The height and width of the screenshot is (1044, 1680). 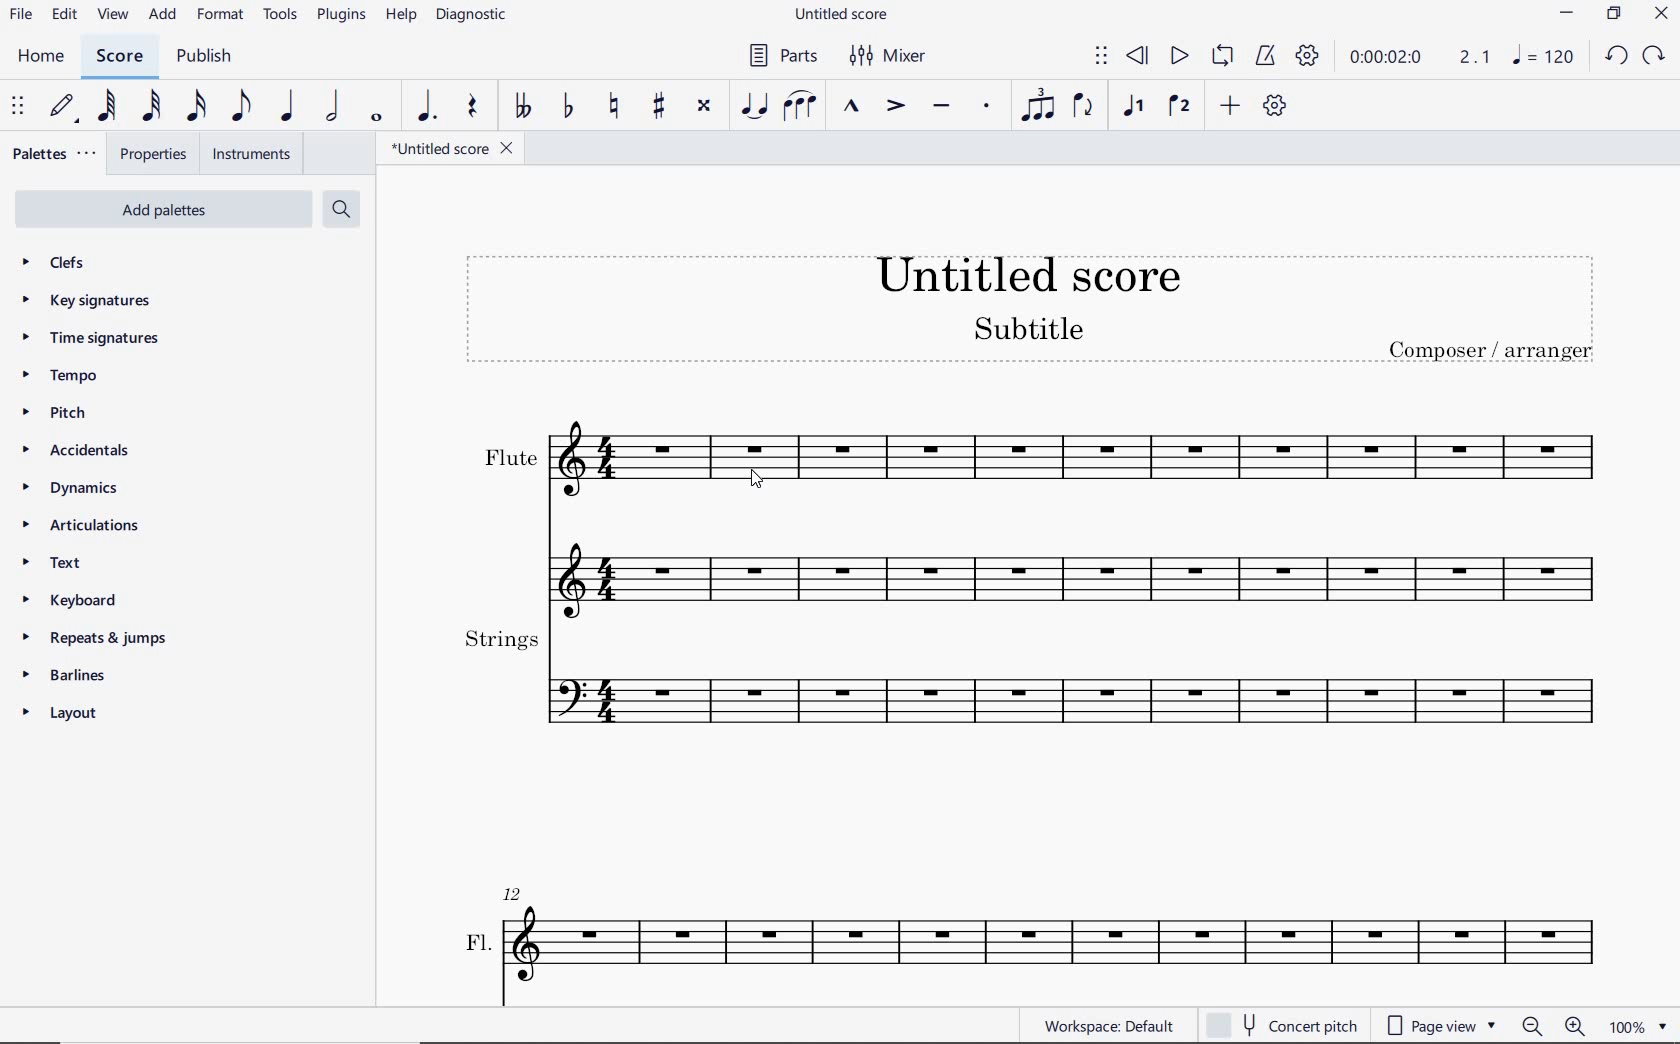 What do you see at coordinates (1030, 509) in the screenshot?
I see `flute` at bounding box center [1030, 509].